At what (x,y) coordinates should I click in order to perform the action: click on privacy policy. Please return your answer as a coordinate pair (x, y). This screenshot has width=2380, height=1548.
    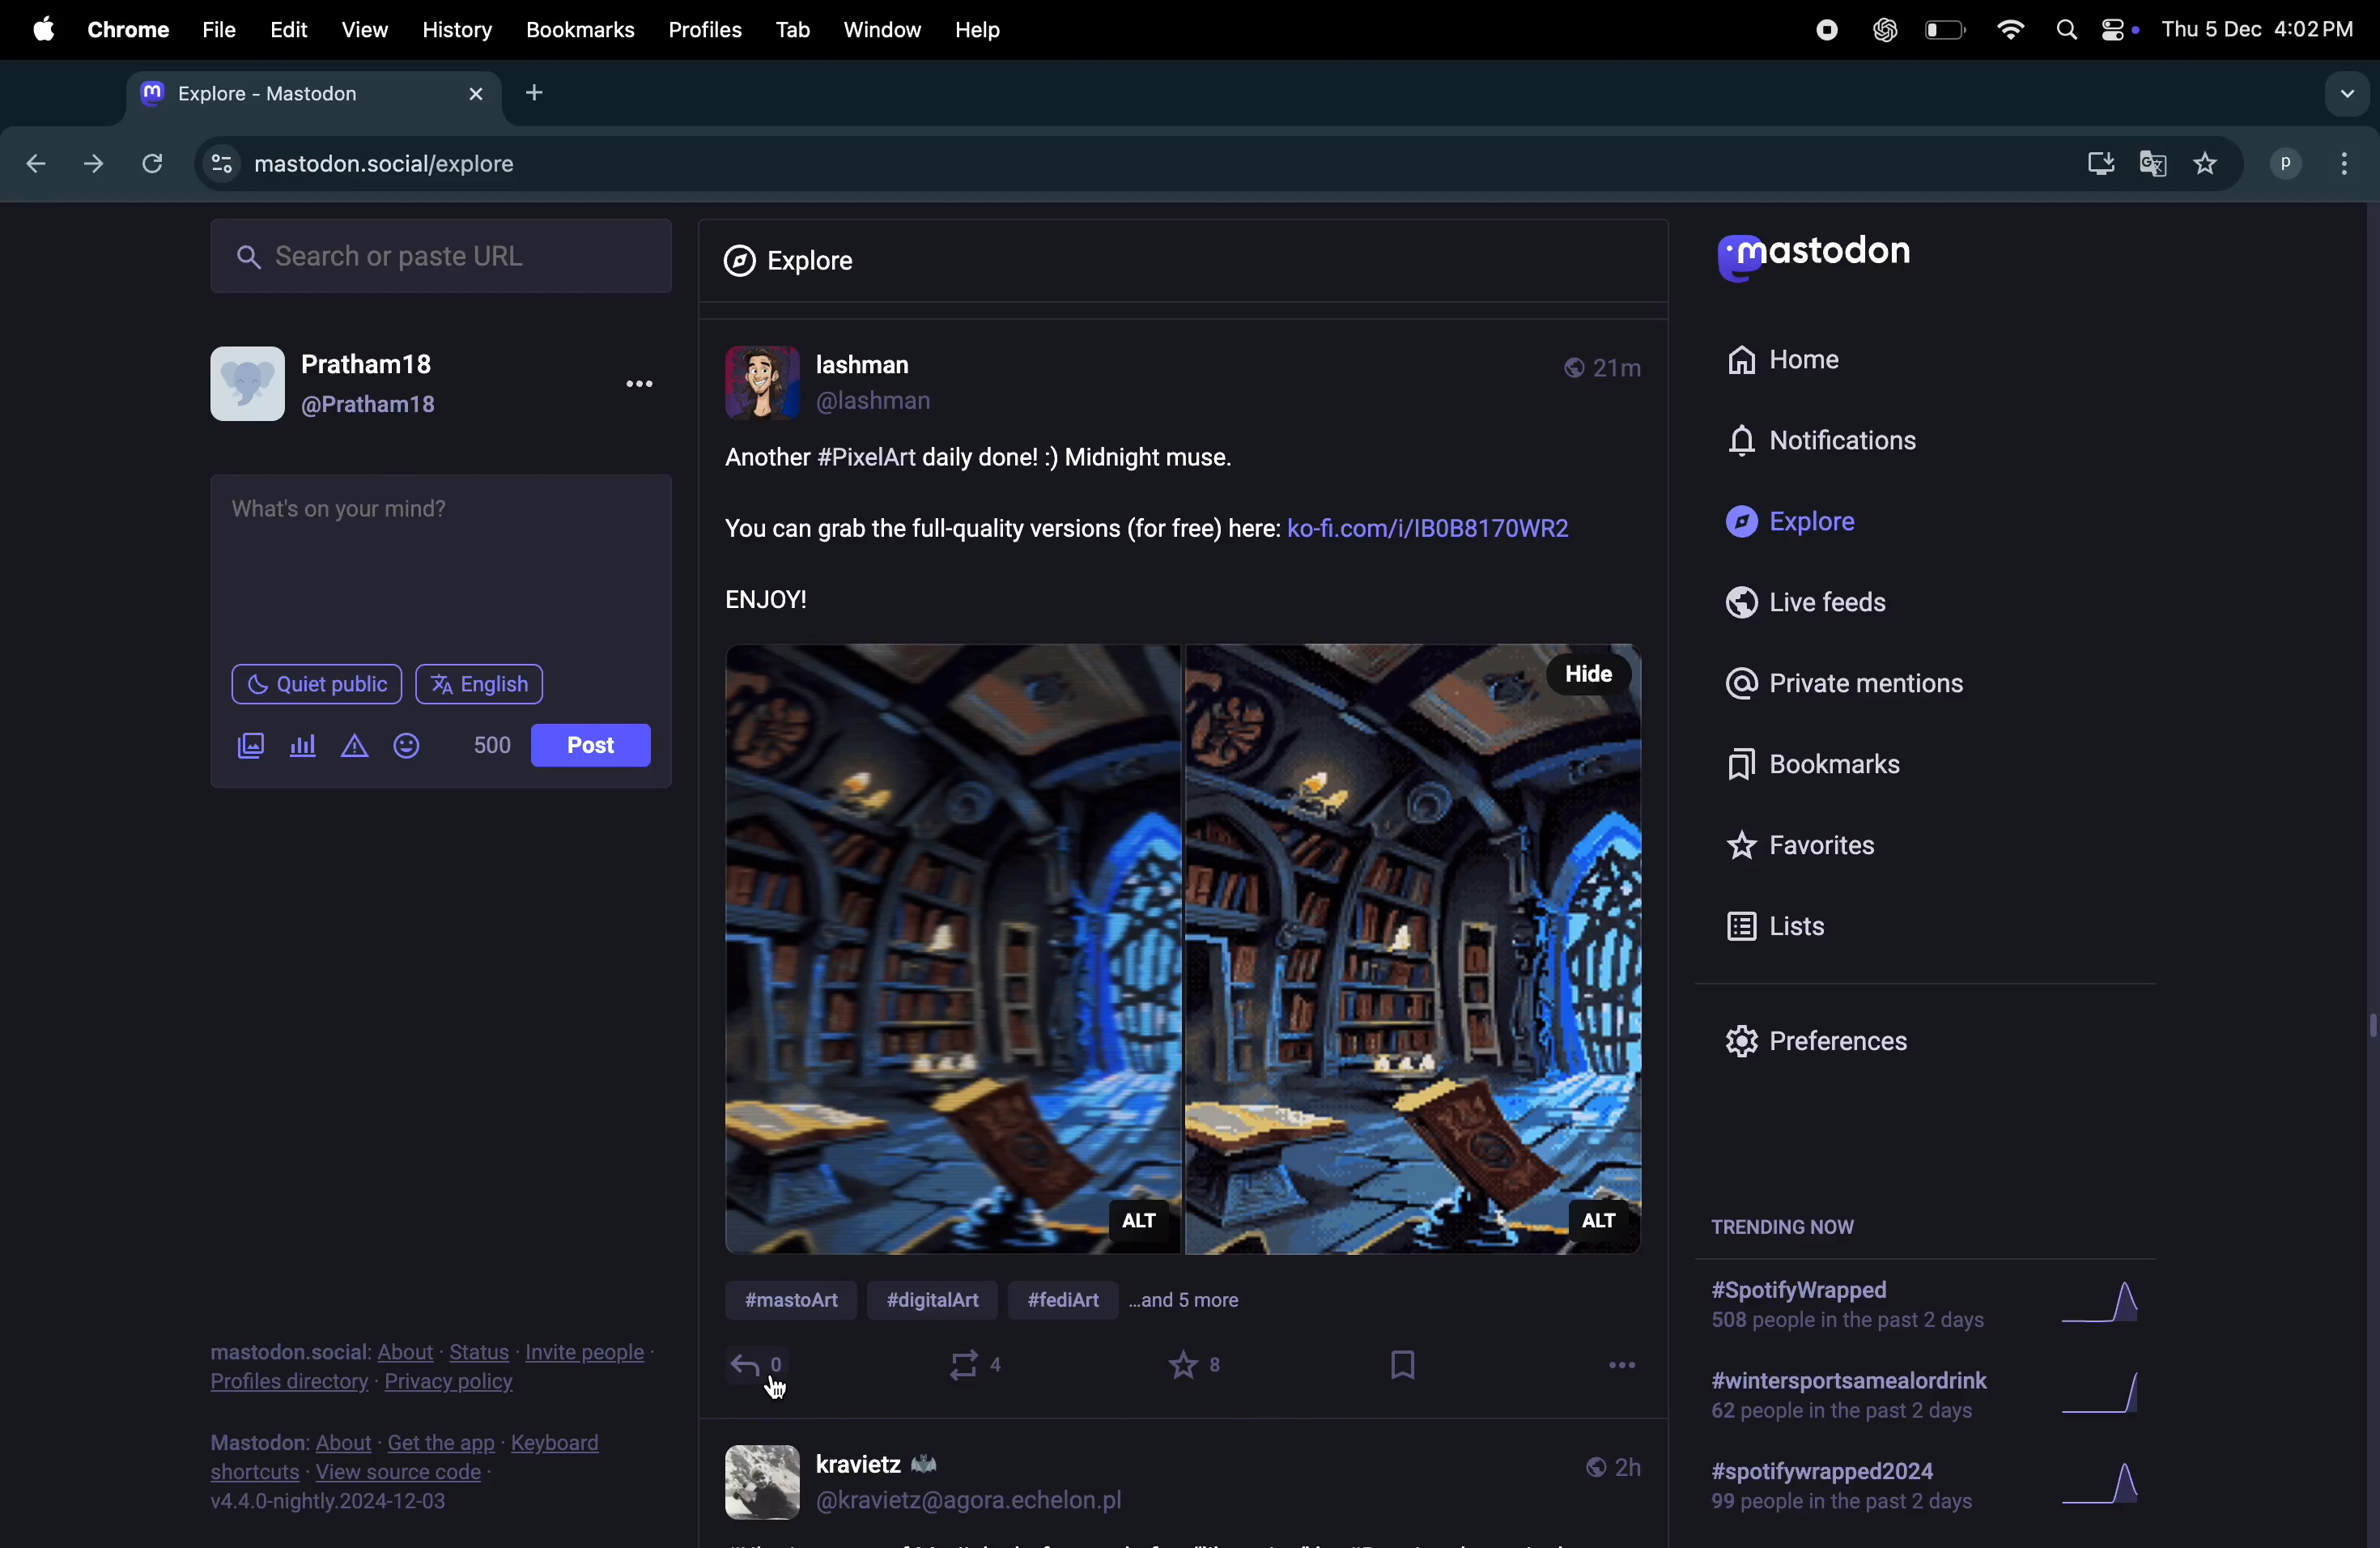
    Looking at the image, I should click on (433, 1368).